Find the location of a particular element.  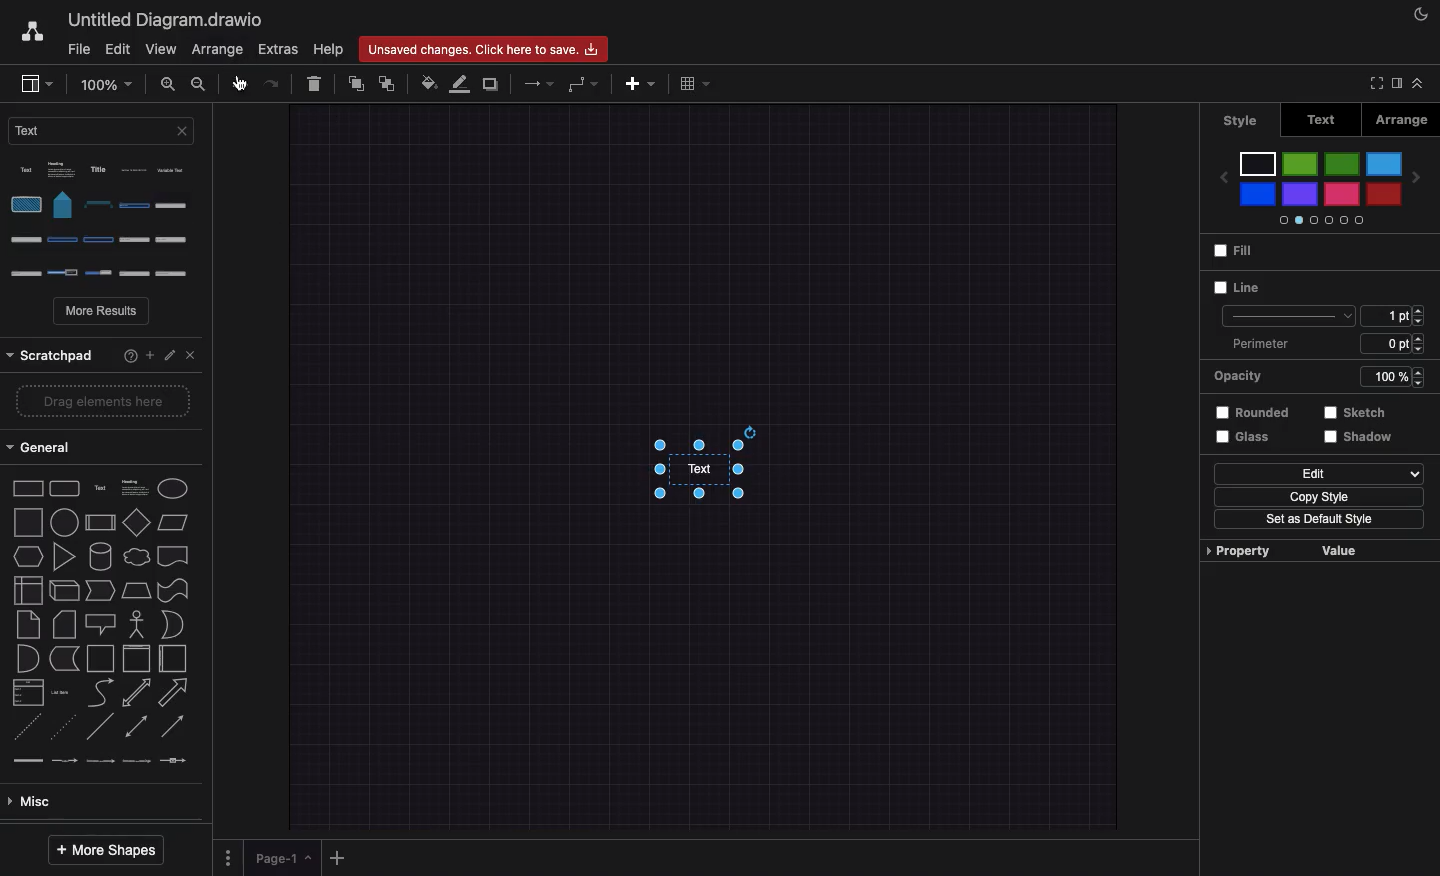

Line color is located at coordinates (461, 85).